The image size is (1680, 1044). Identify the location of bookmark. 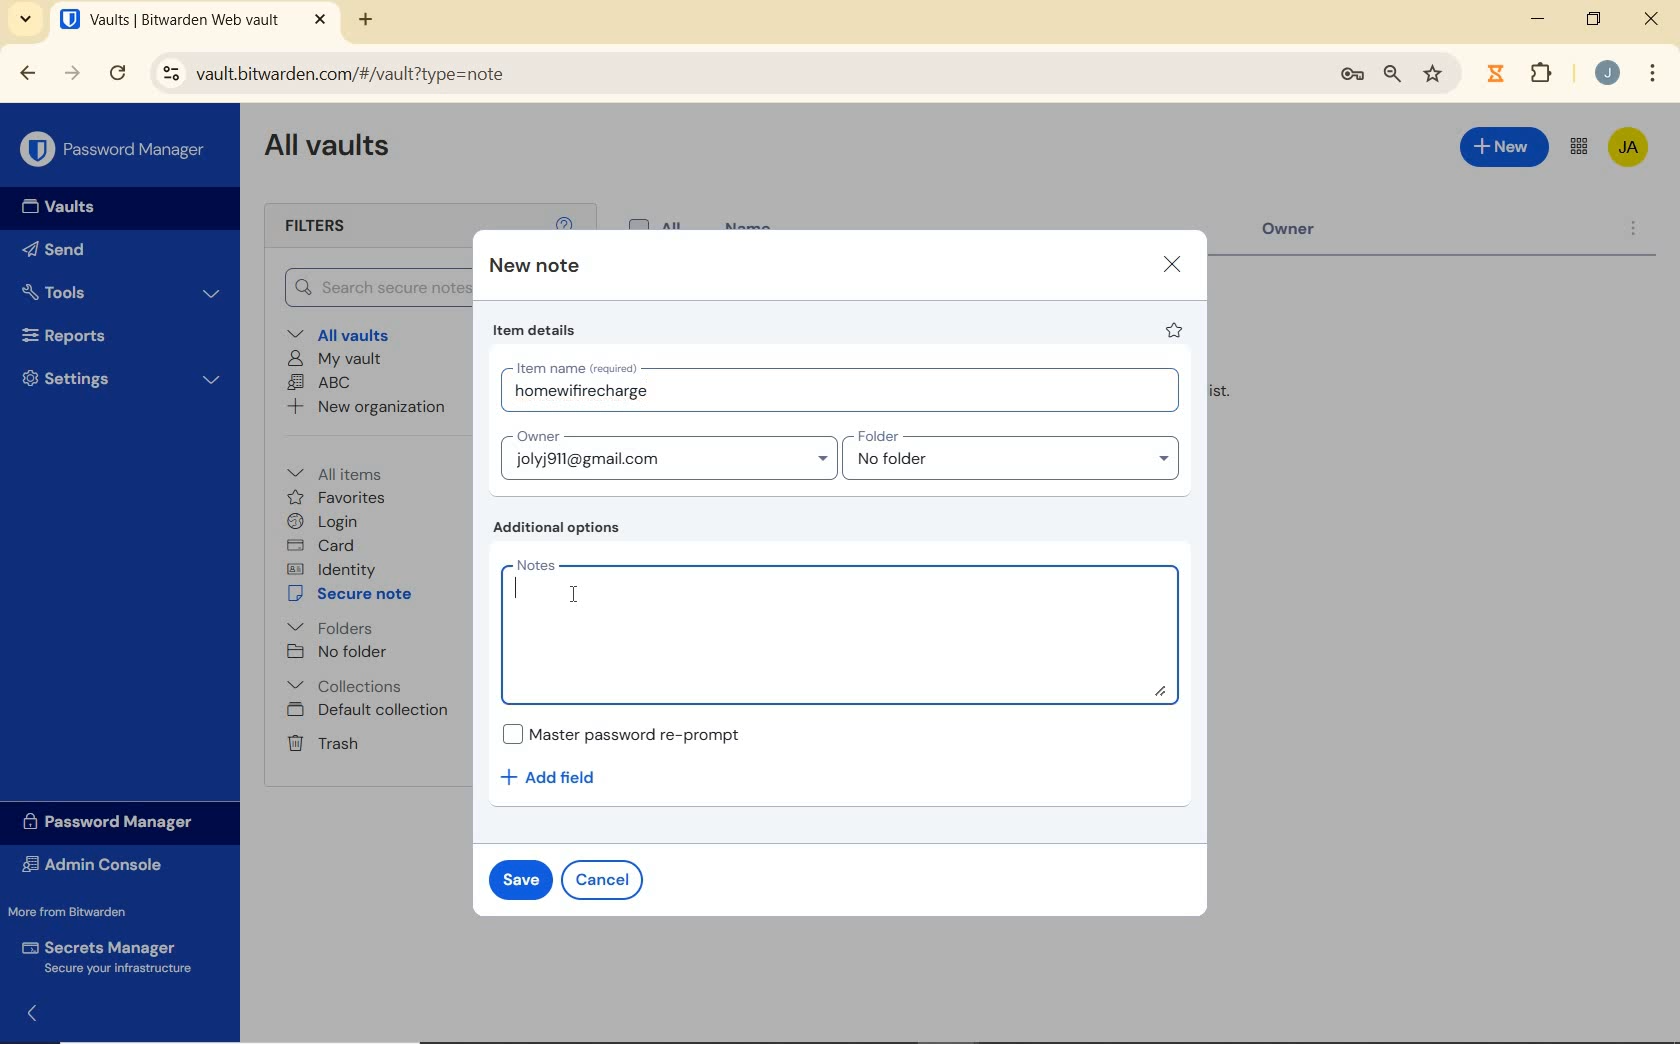
(1435, 75).